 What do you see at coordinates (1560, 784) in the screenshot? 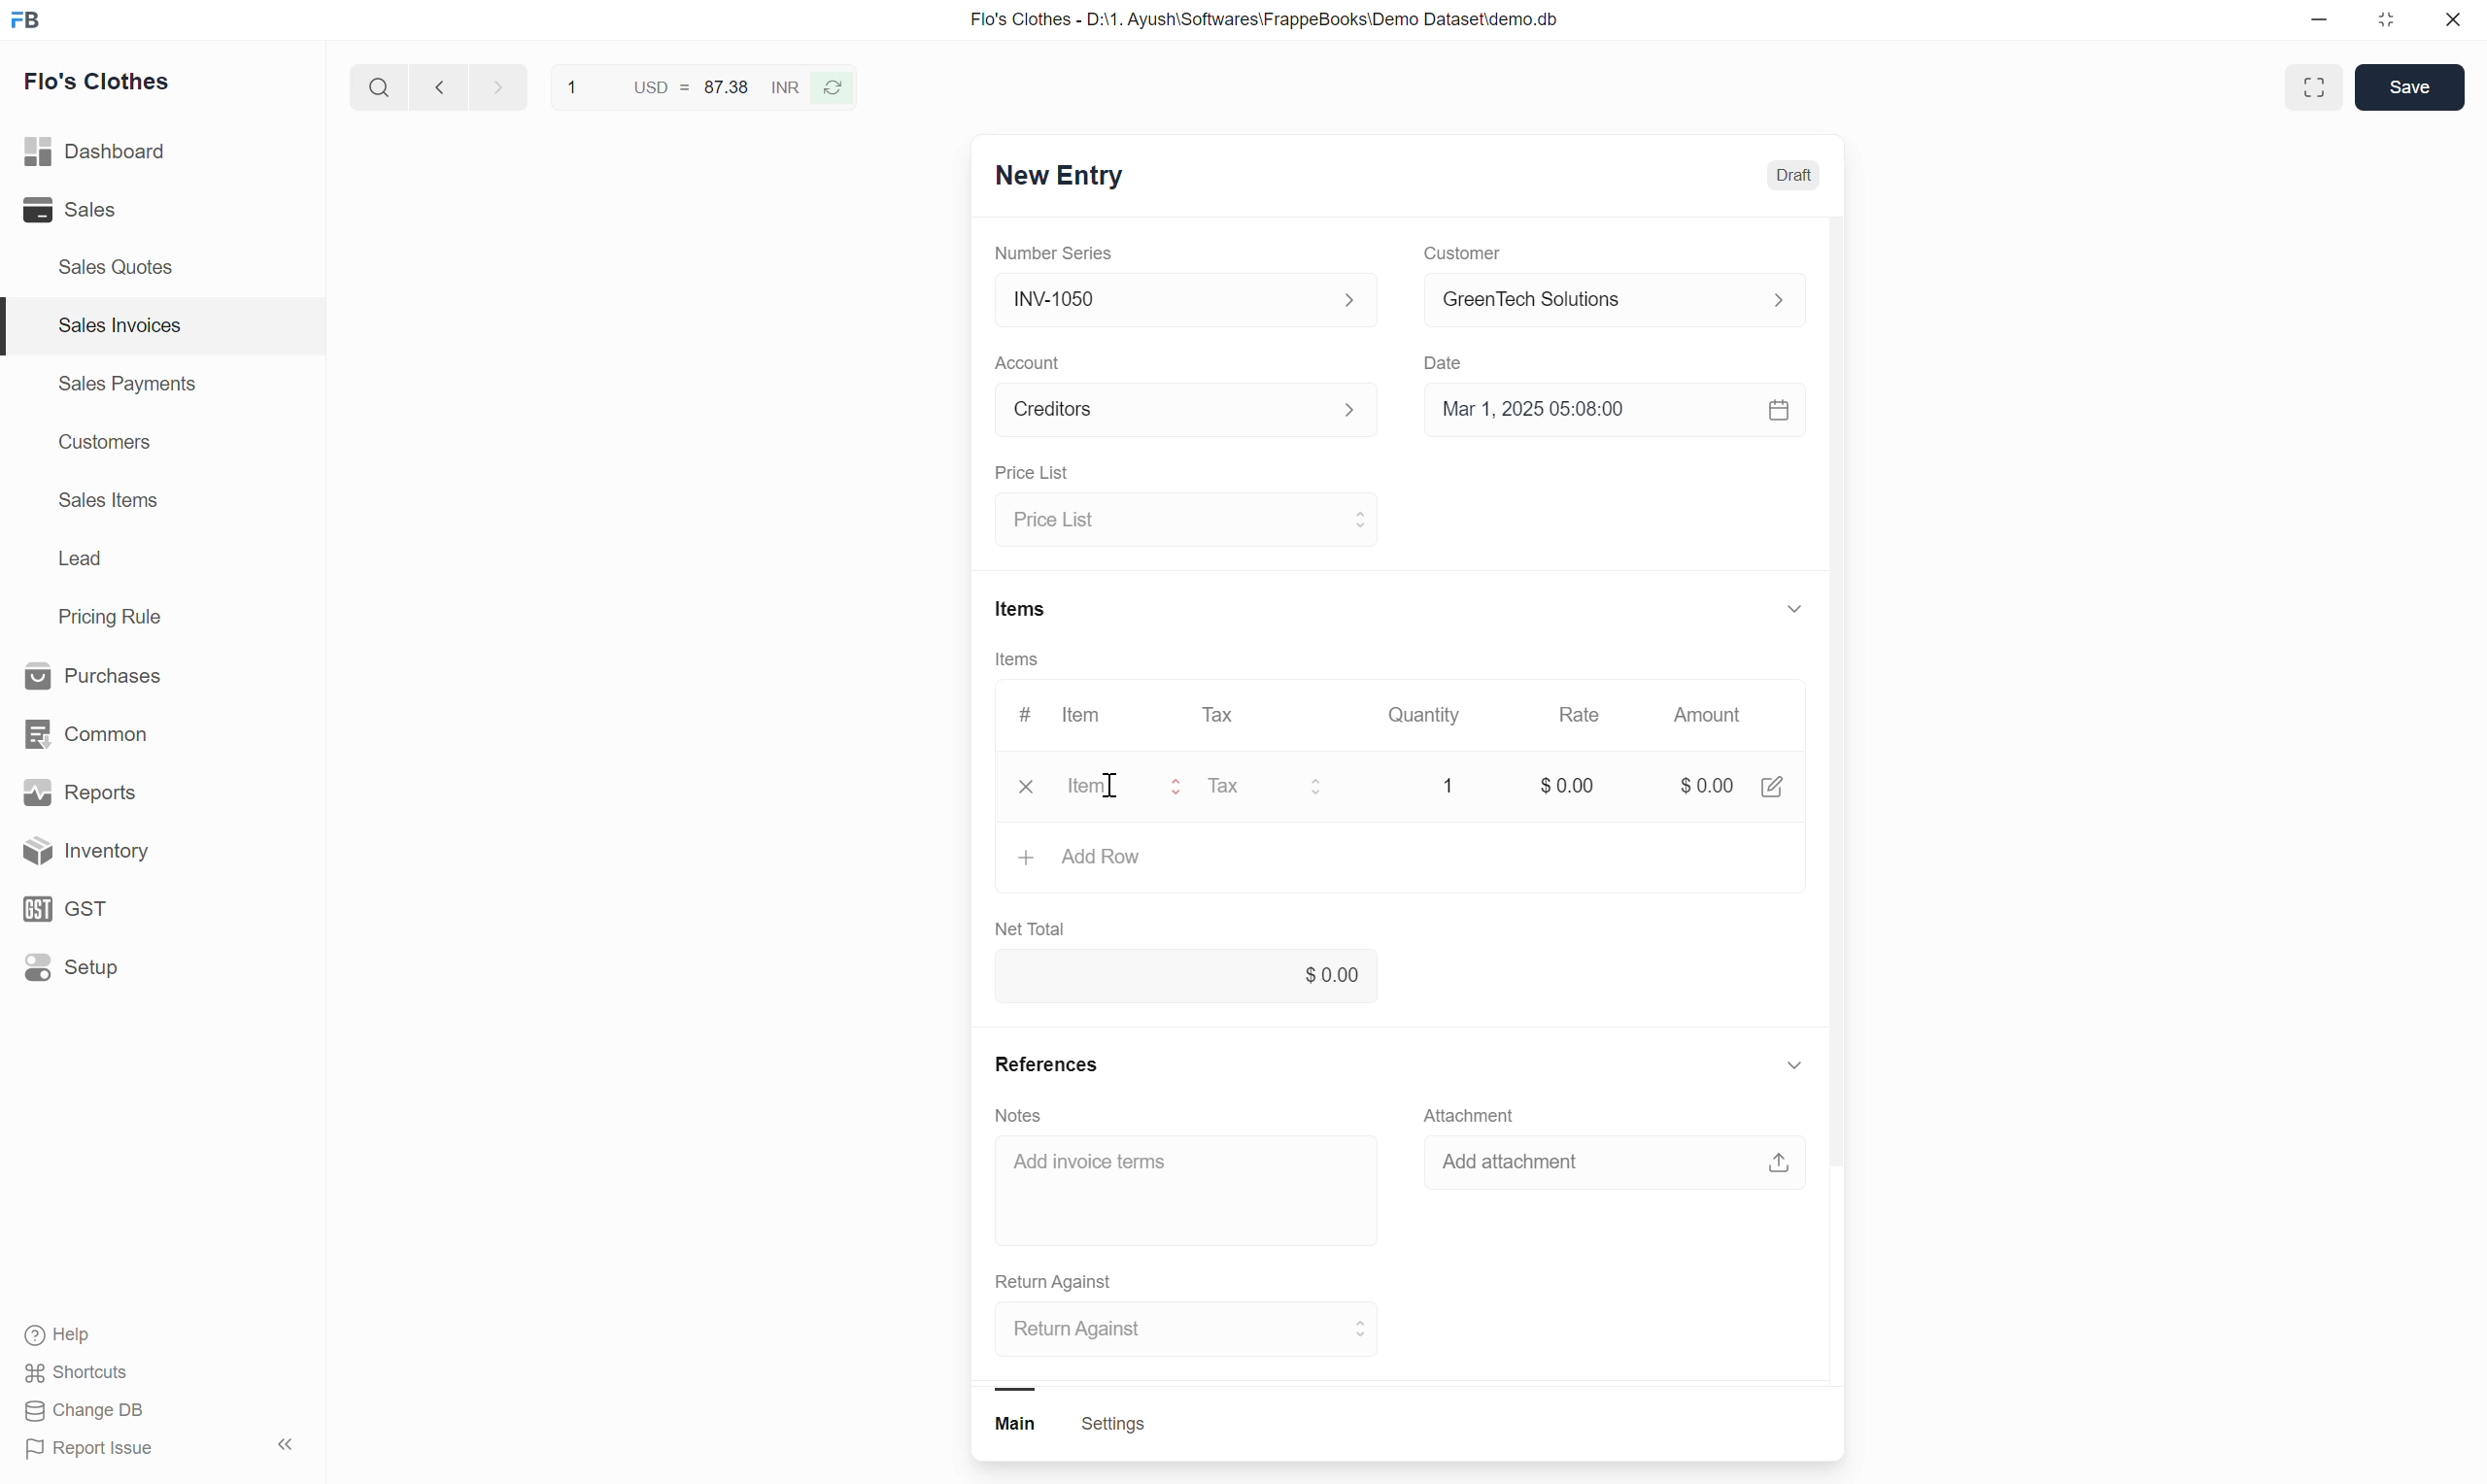
I see `rate ` at bounding box center [1560, 784].